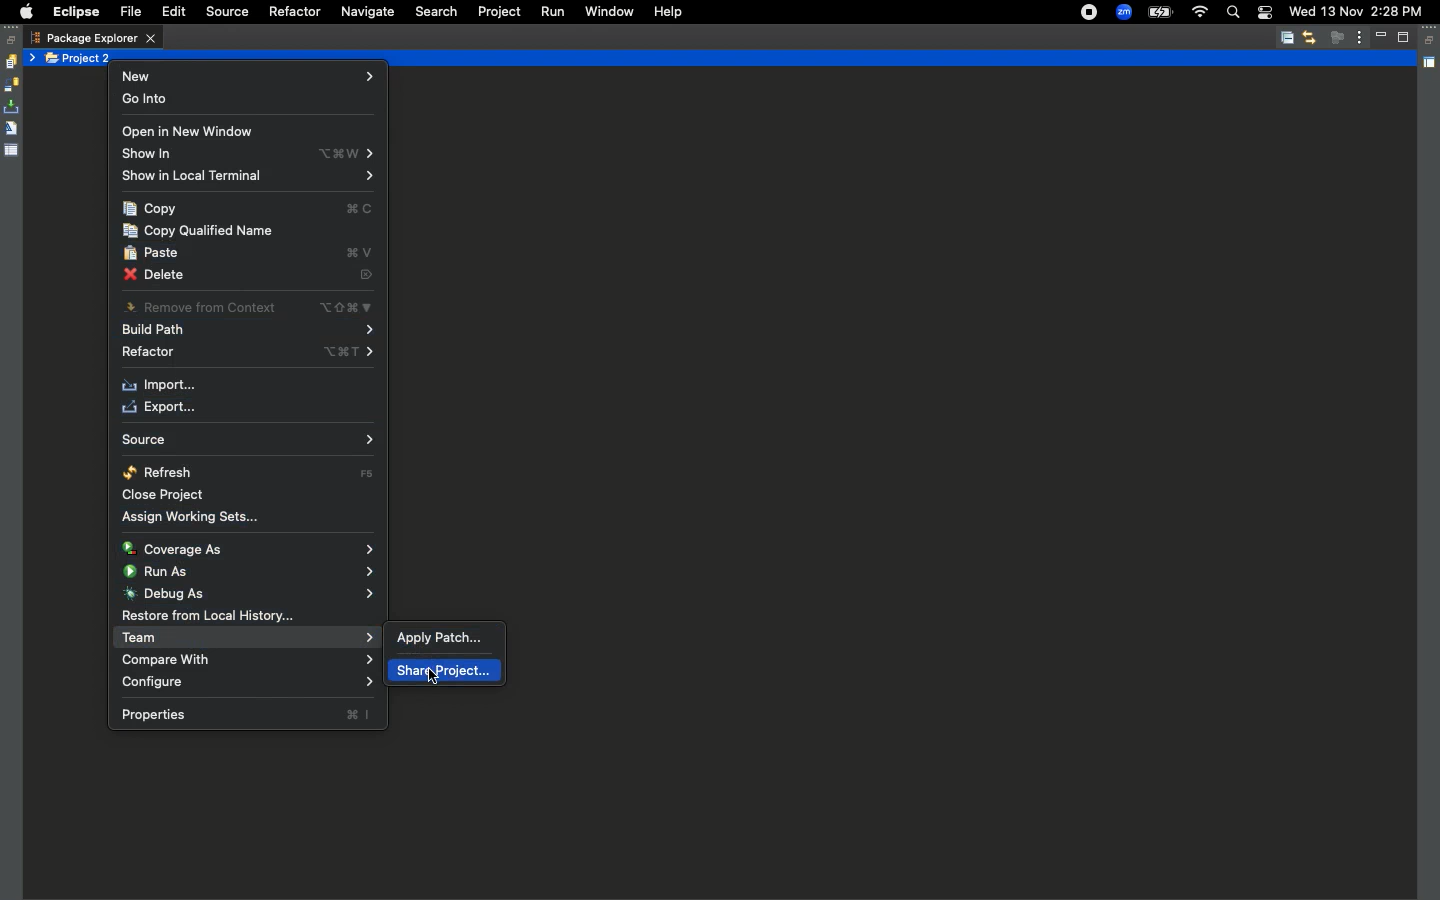 Image resolution: width=1440 pixels, height=900 pixels. What do you see at coordinates (1124, 13) in the screenshot?
I see `Zoom` at bounding box center [1124, 13].